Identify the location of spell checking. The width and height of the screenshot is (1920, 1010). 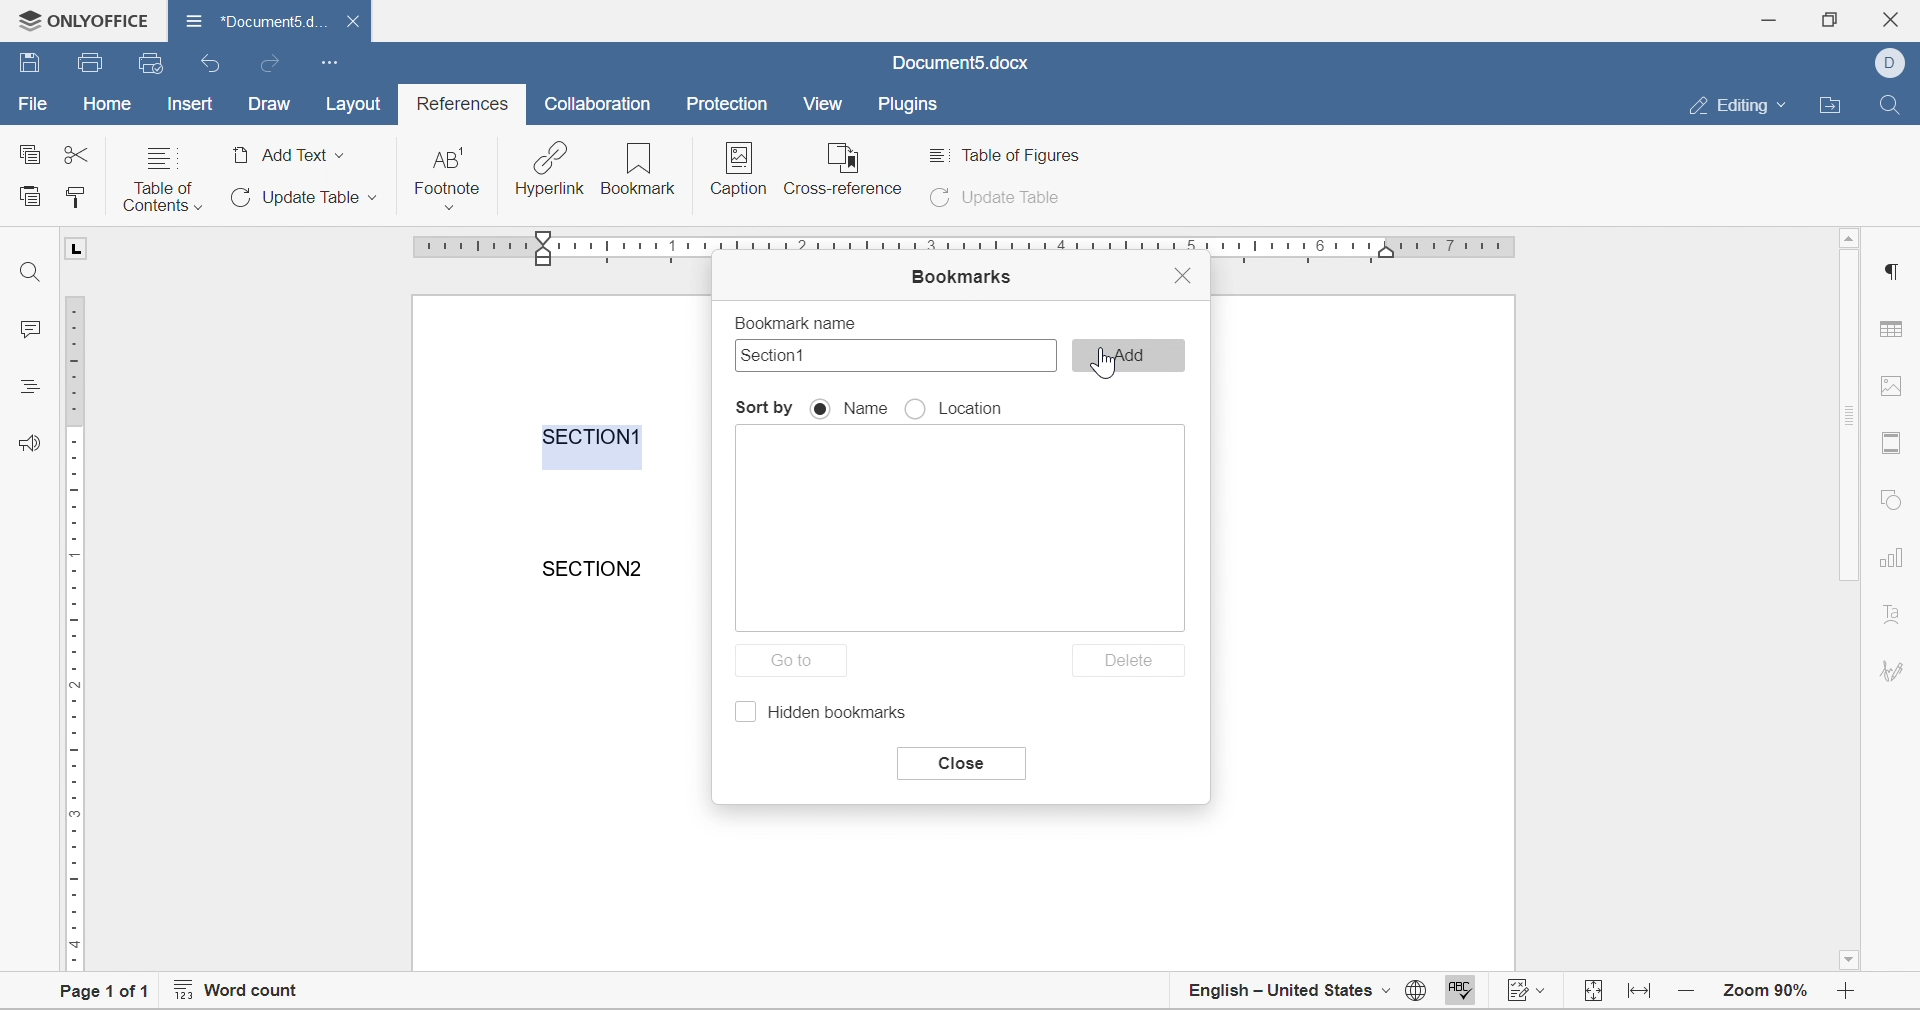
(1457, 993).